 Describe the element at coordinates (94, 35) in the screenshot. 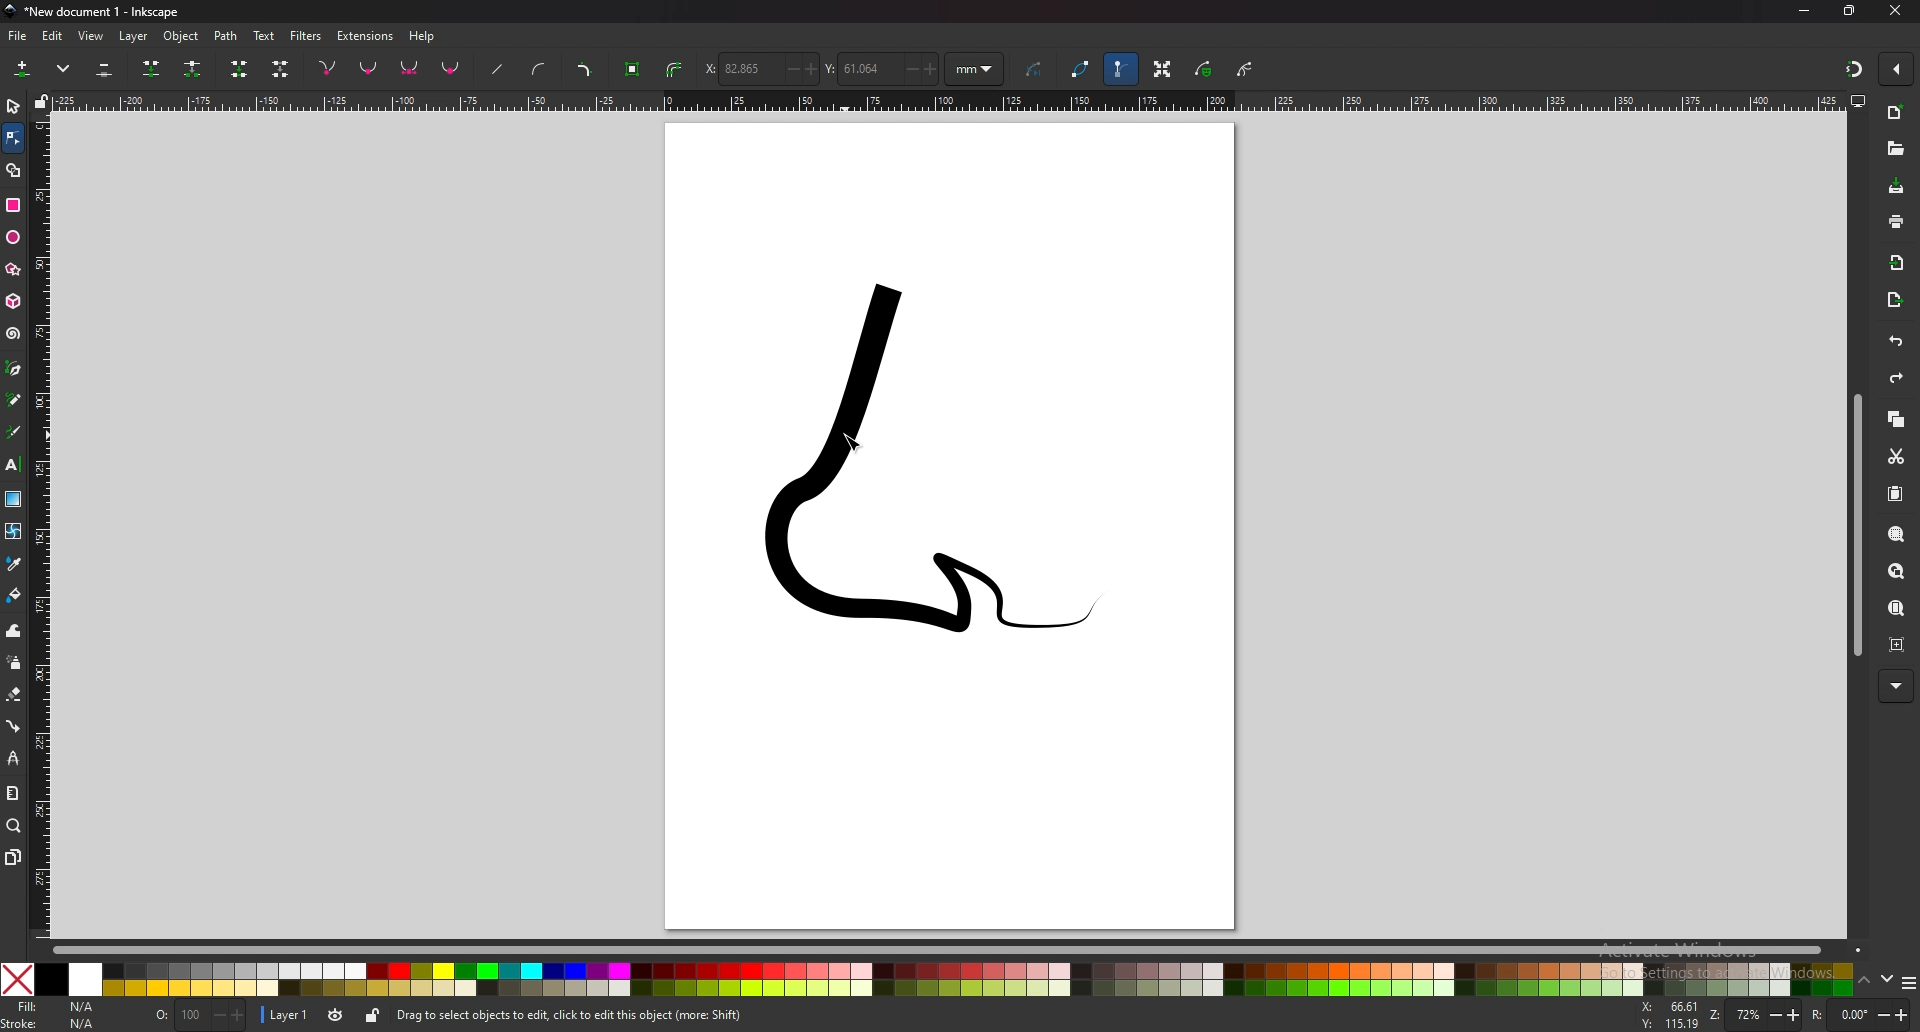

I see `view` at that location.